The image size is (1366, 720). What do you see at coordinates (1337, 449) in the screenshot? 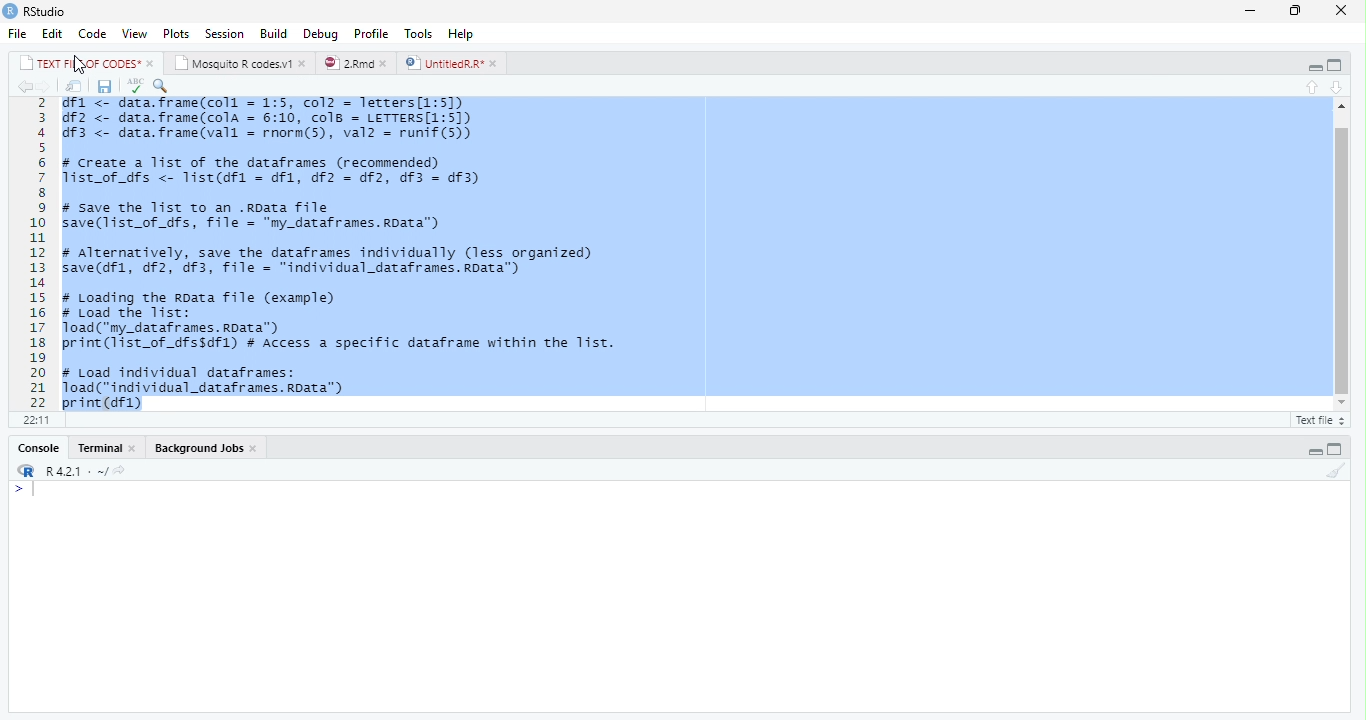
I see `Full Height` at bounding box center [1337, 449].